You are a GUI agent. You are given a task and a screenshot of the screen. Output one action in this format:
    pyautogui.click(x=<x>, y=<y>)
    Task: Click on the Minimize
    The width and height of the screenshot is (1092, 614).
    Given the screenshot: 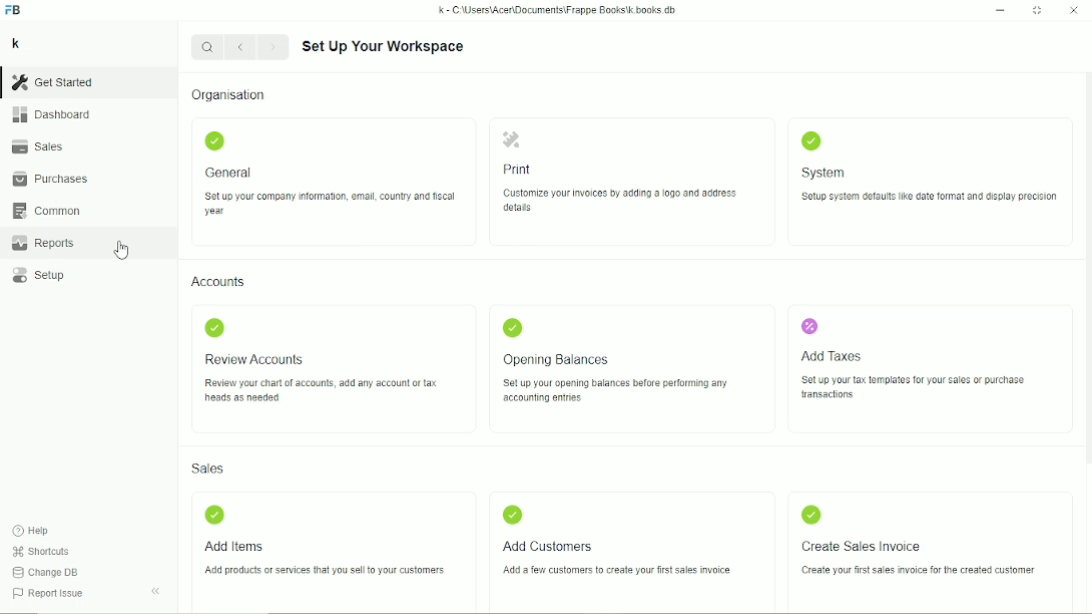 What is the action you would take?
    pyautogui.click(x=1001, y=11)
    